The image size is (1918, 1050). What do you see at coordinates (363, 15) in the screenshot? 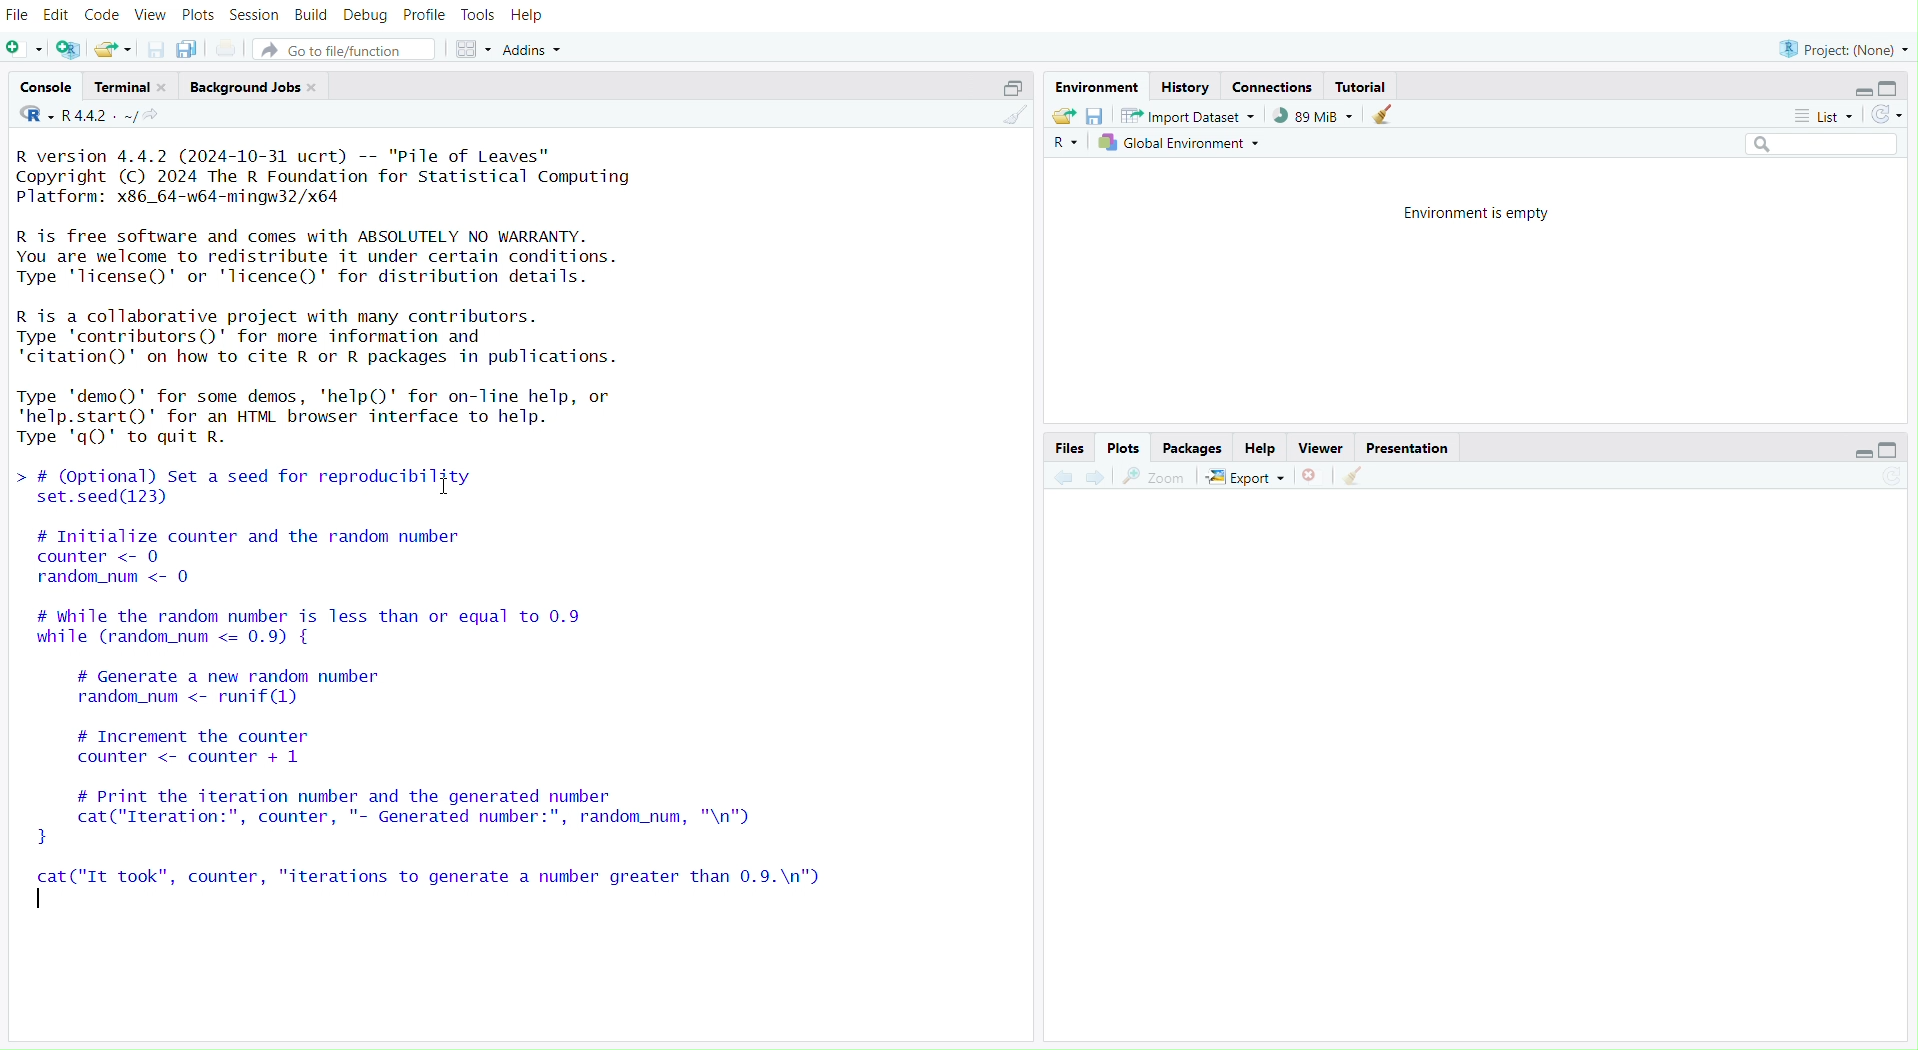
I see `Debug` at bounding box center [363, 15].